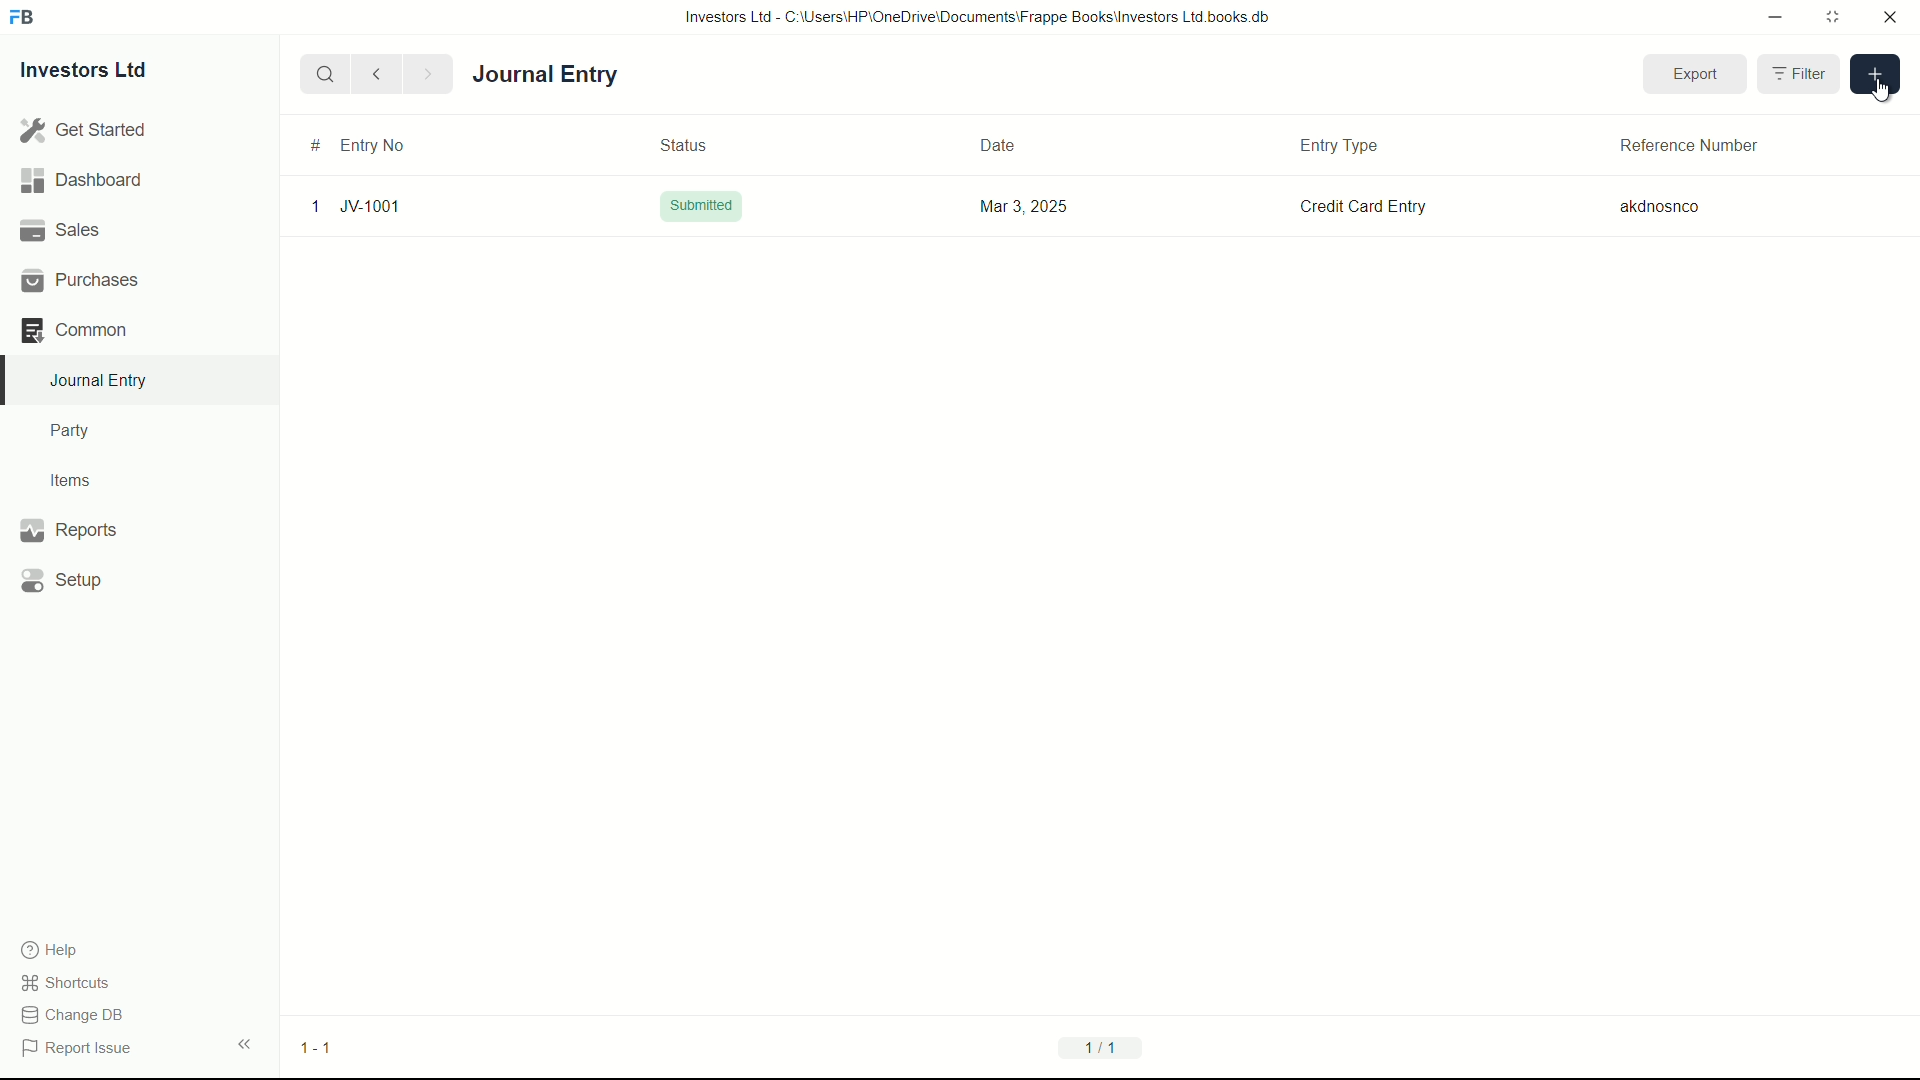 The image size is (1920, 1080). Describe the element at coordinates (1100, 1048) in the screenshot. I see `1/1` at that location.